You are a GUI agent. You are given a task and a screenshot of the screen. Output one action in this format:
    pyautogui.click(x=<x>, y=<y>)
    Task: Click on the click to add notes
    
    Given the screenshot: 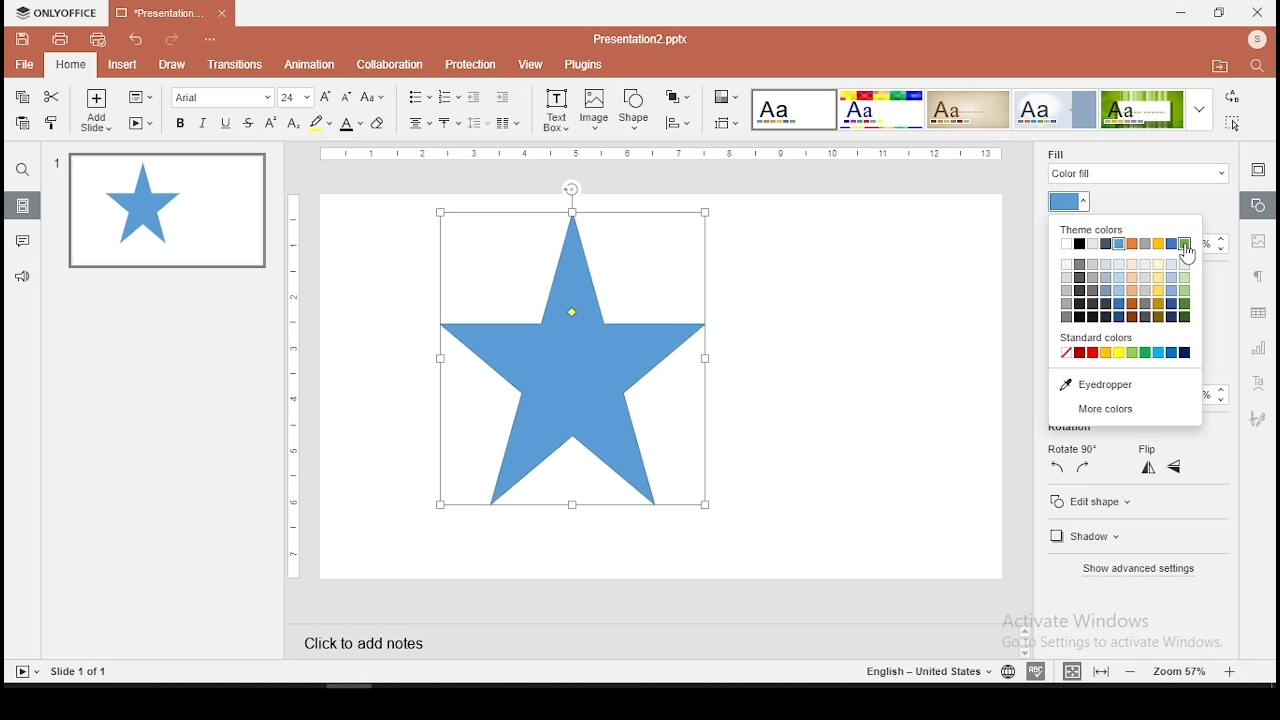 What is the action you would take?
    pyautogui.click(x=382, y=641)
    